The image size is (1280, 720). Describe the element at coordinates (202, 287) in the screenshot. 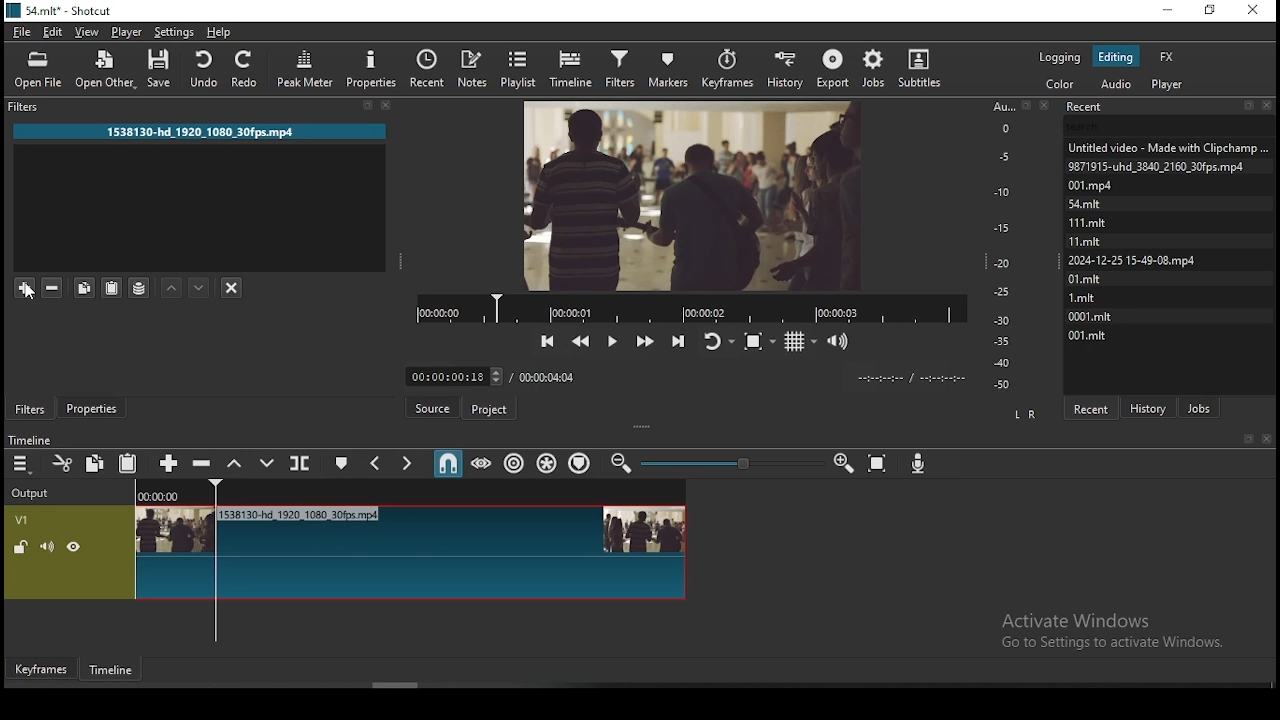

I see `move filter down` at that location.